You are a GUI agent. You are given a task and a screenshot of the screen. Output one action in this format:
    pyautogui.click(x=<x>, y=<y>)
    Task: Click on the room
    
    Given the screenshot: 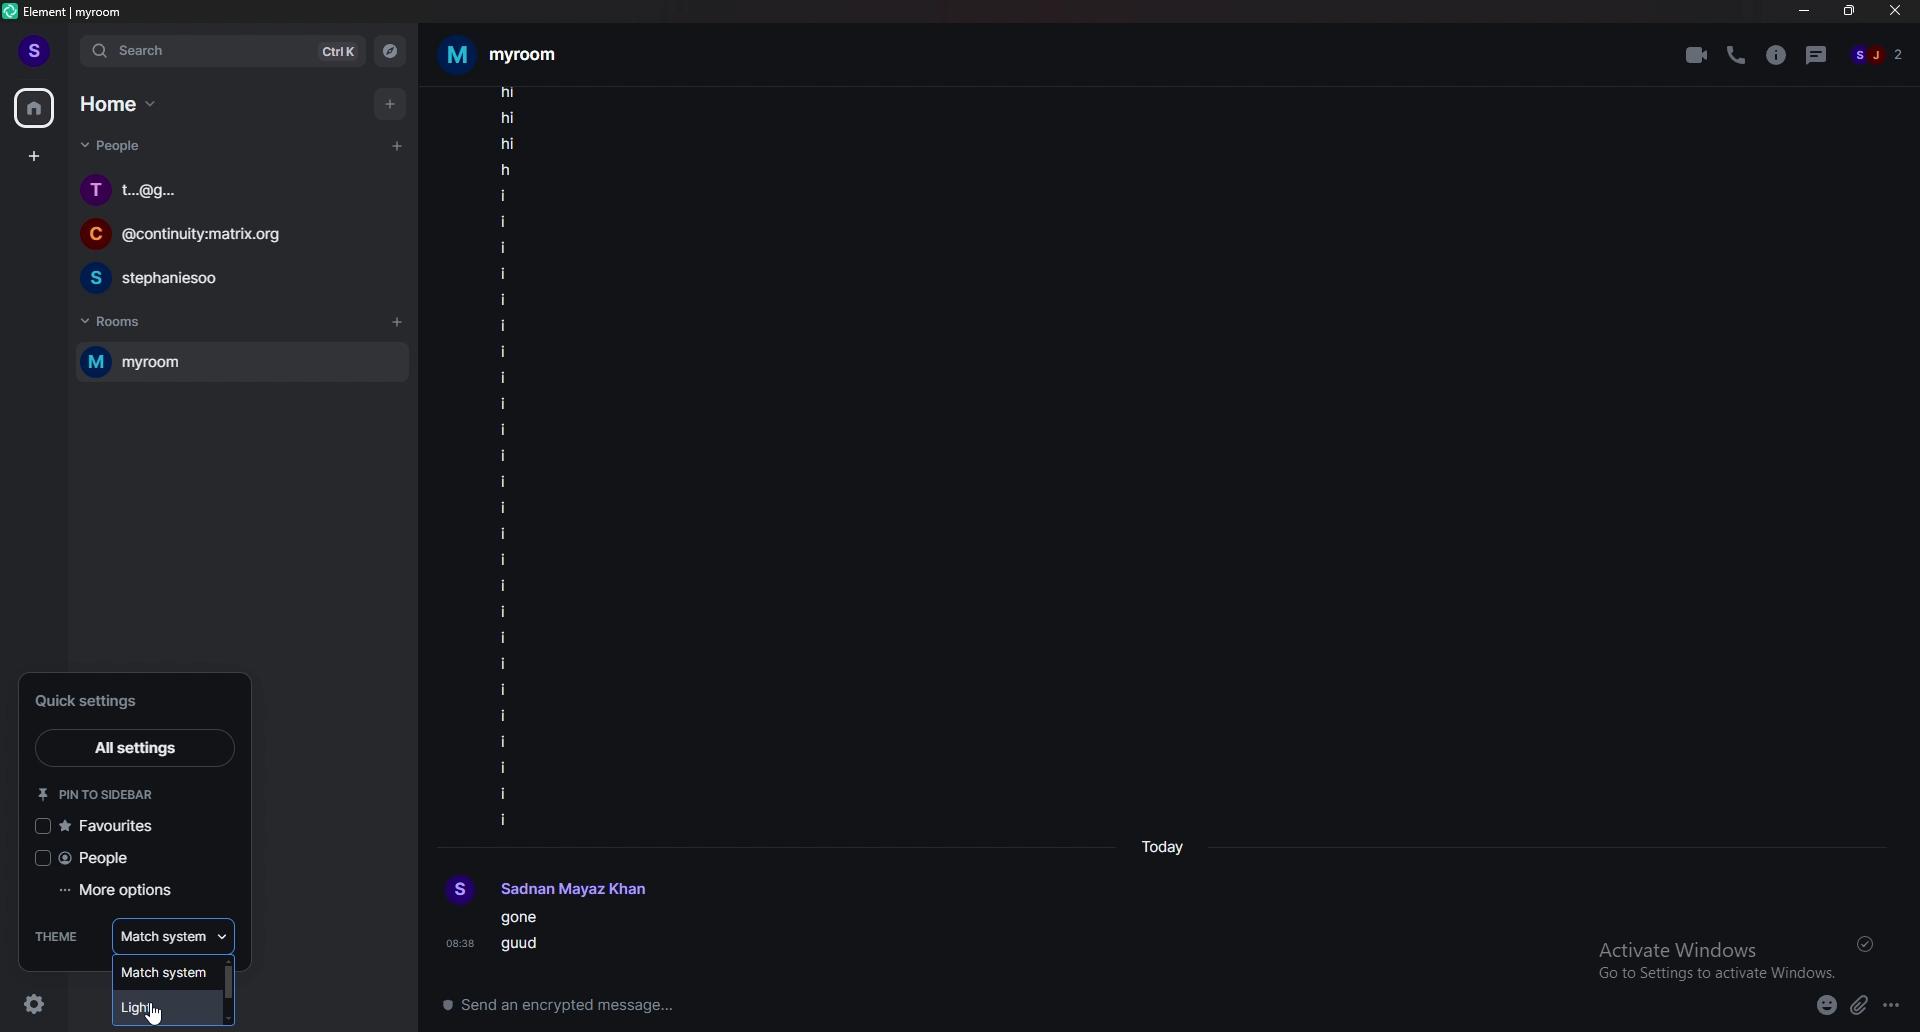 What is the action you would take?
    pyautogui.click(x=517, y=54)
    